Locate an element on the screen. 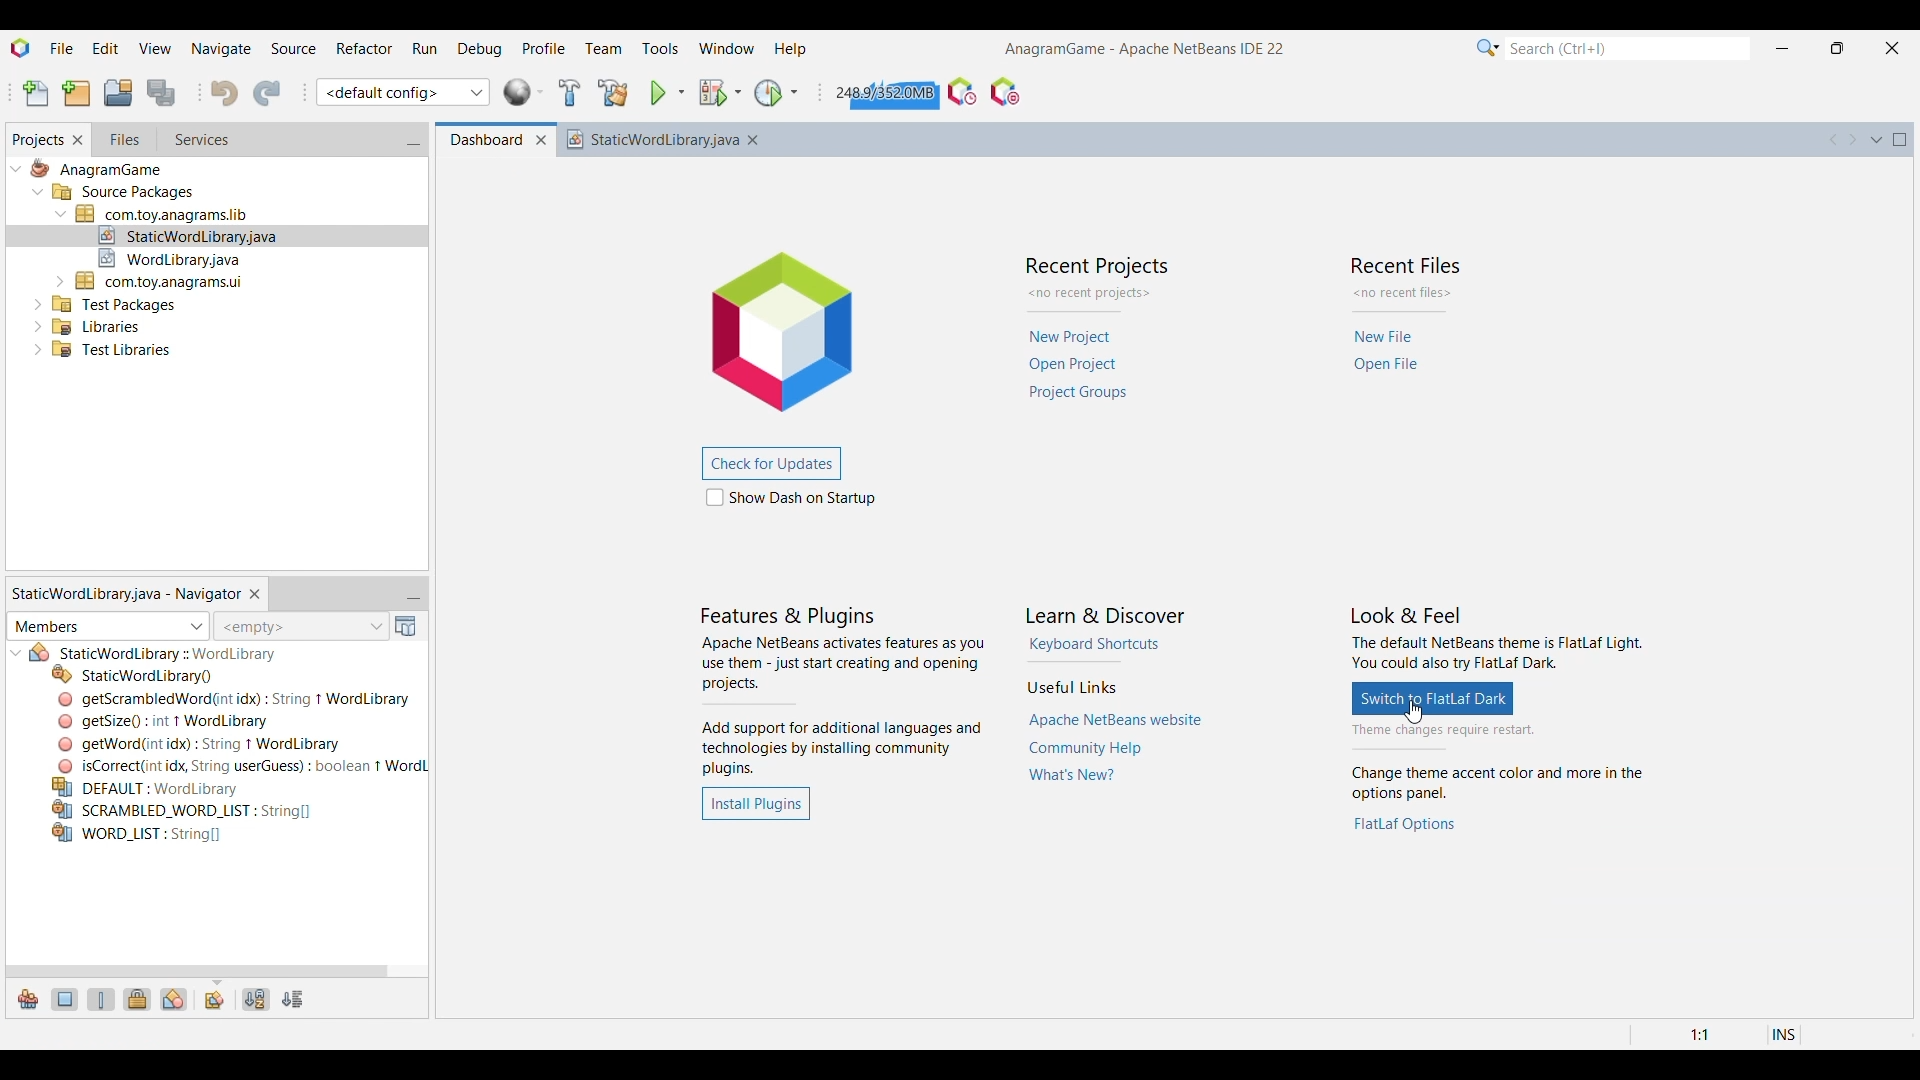 The width and height of the screenshot is (1920, 1080). Show fields is located at coordinates (66, 1000).